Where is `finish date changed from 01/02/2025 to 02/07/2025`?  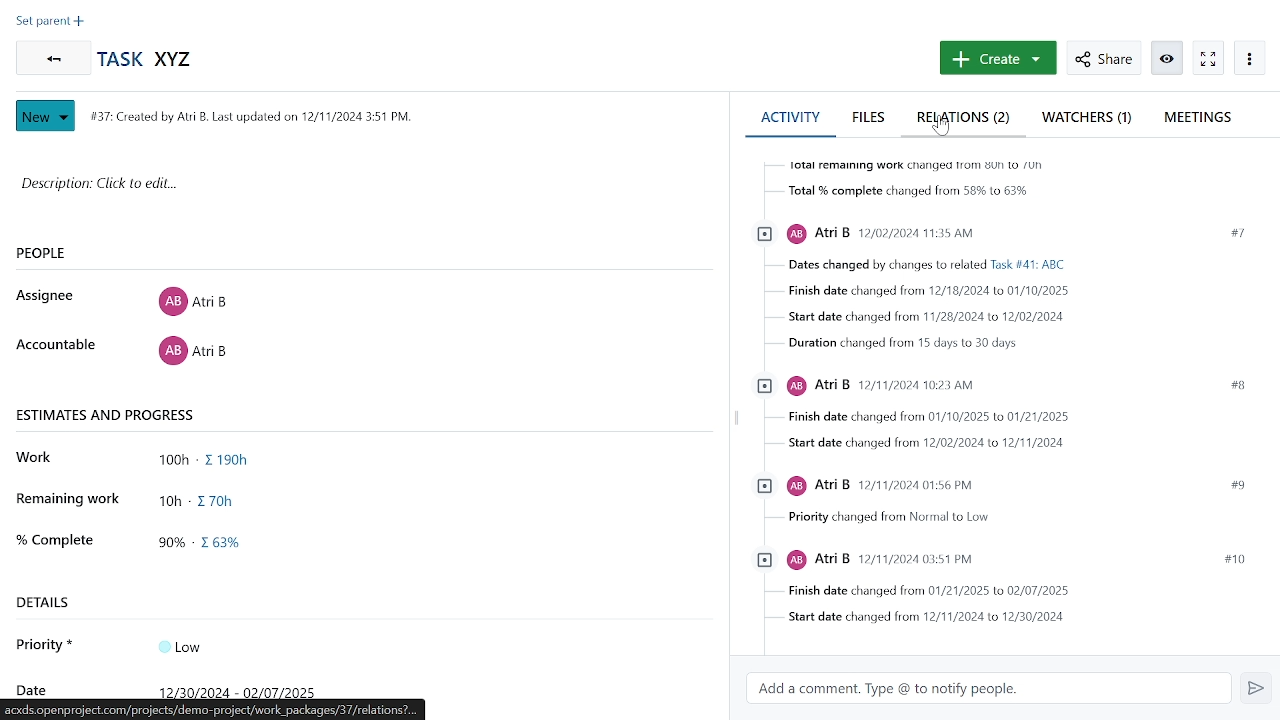 finish date changed from 01/02/2025 to 02/07/2025 is located at coordinates (914, 593).